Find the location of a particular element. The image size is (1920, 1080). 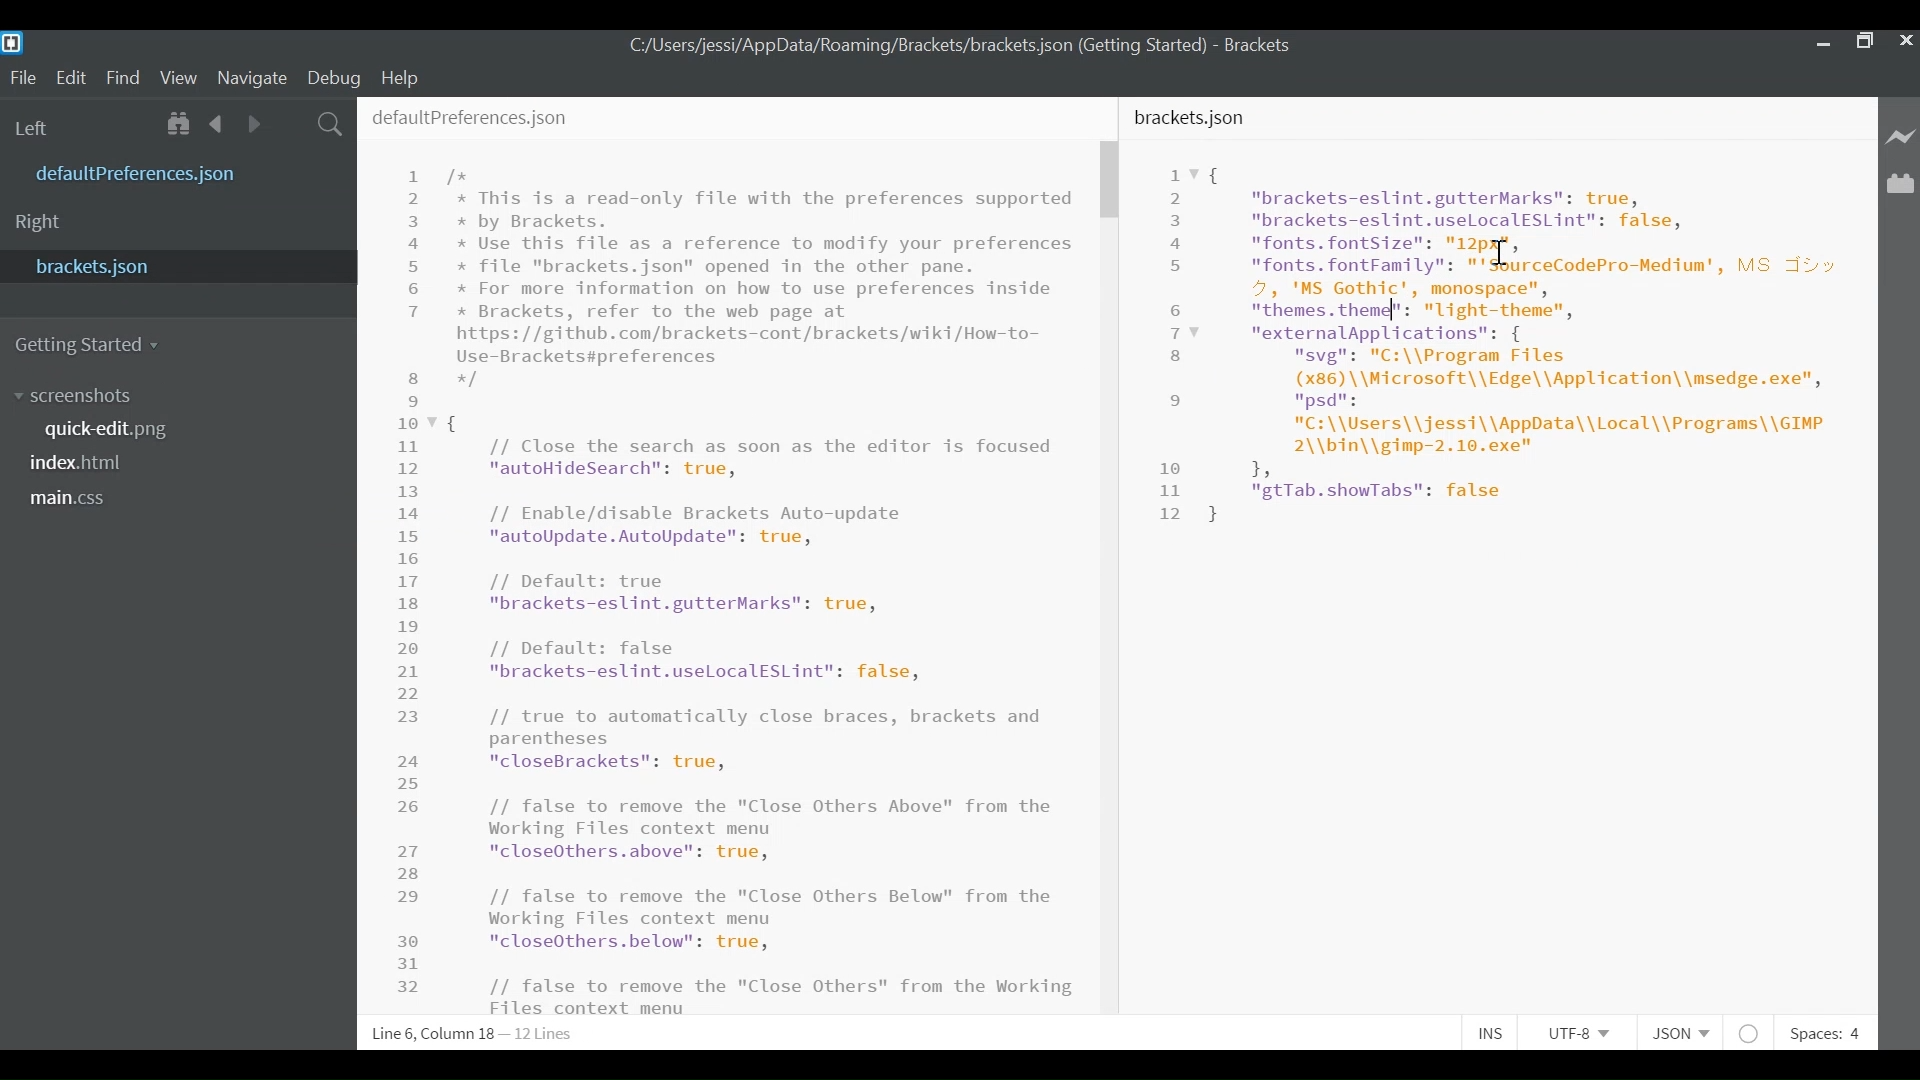

Show in File Tree is located at coordinates (182, 125).